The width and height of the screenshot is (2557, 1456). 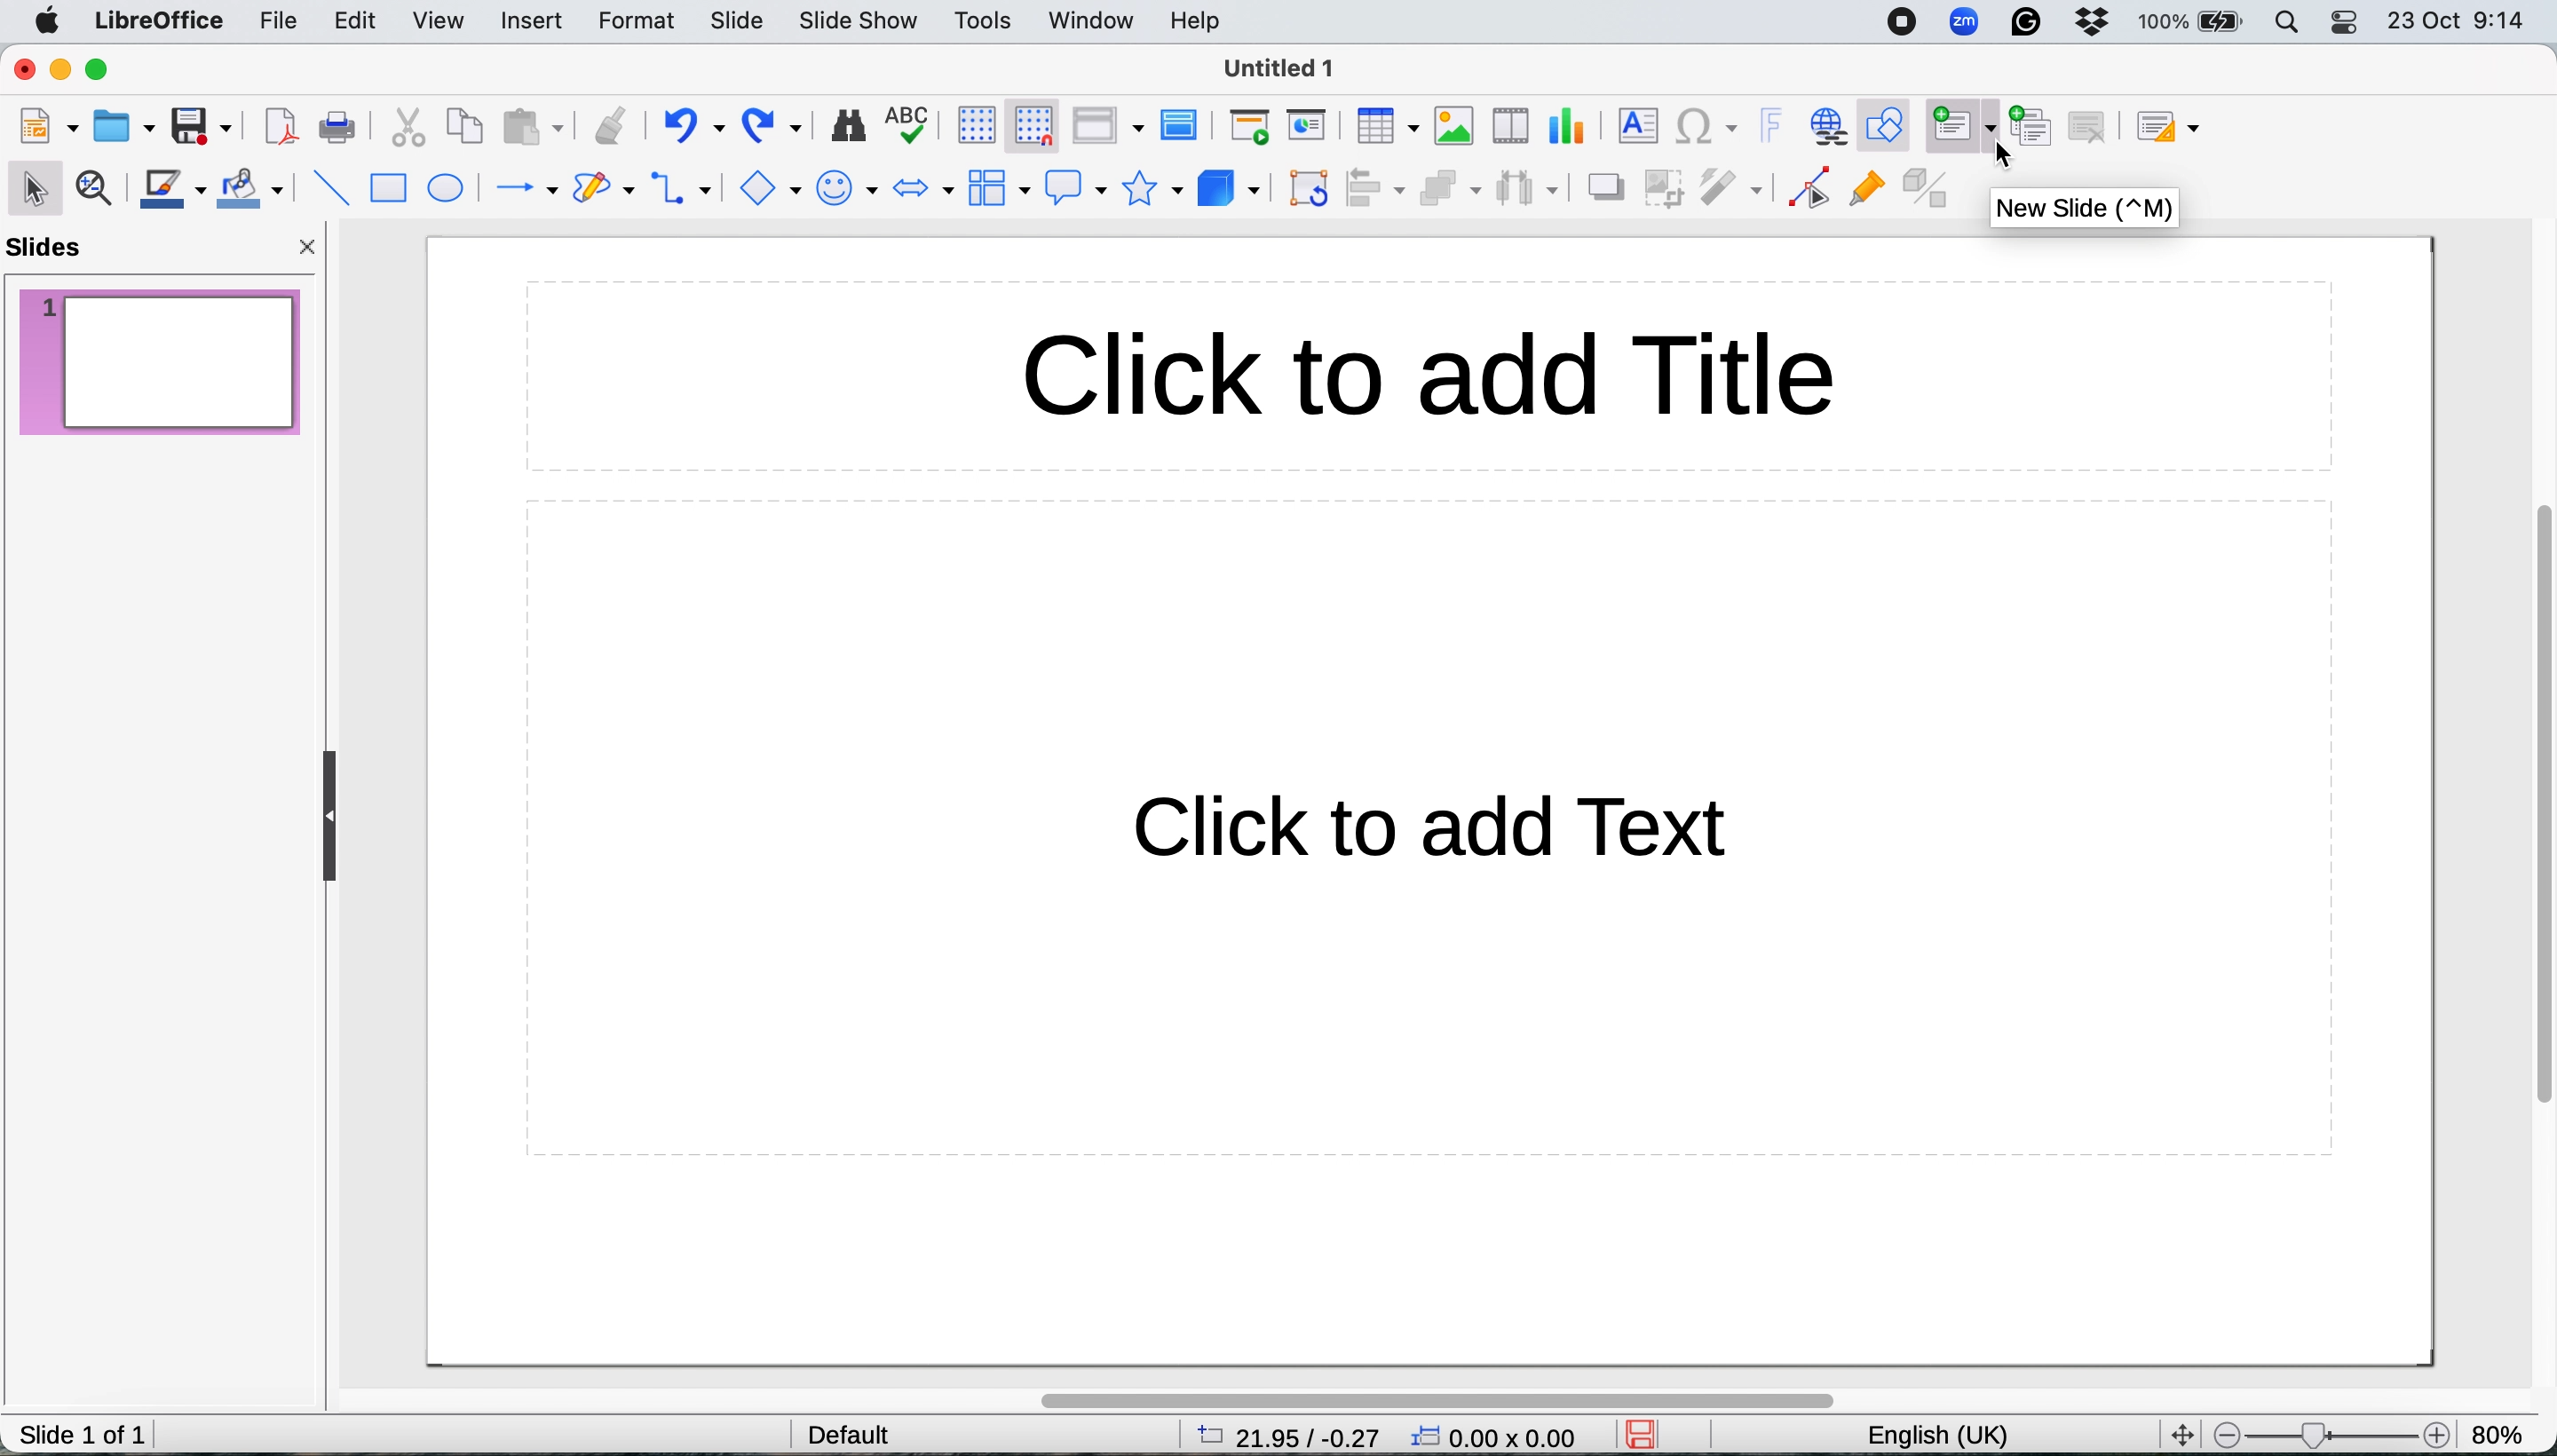 I want to click on ellipse, so click(x=448, y=190).